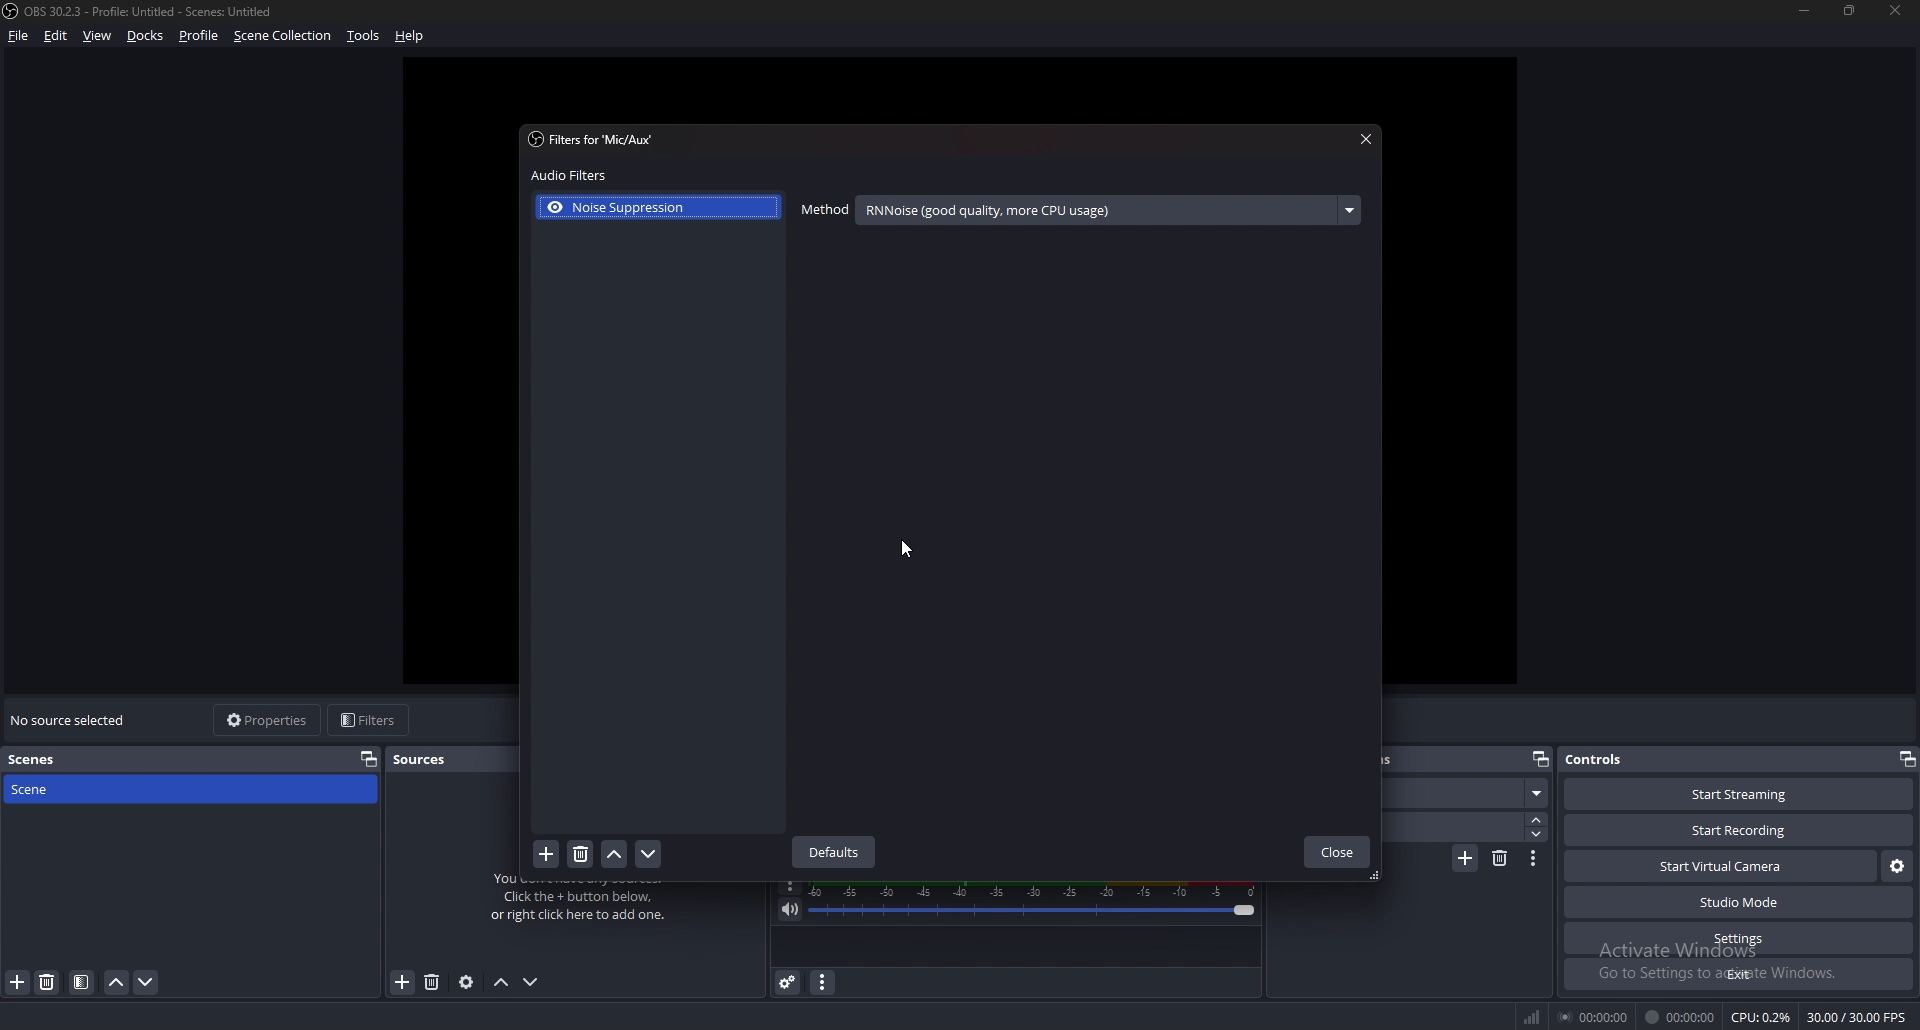 This screenshot has height=1030, width=1920. What do you see at coordinates (1036, 902) in the screenshot?
I see `mic/aux volume adjust` at bounding box center [1036, 902].